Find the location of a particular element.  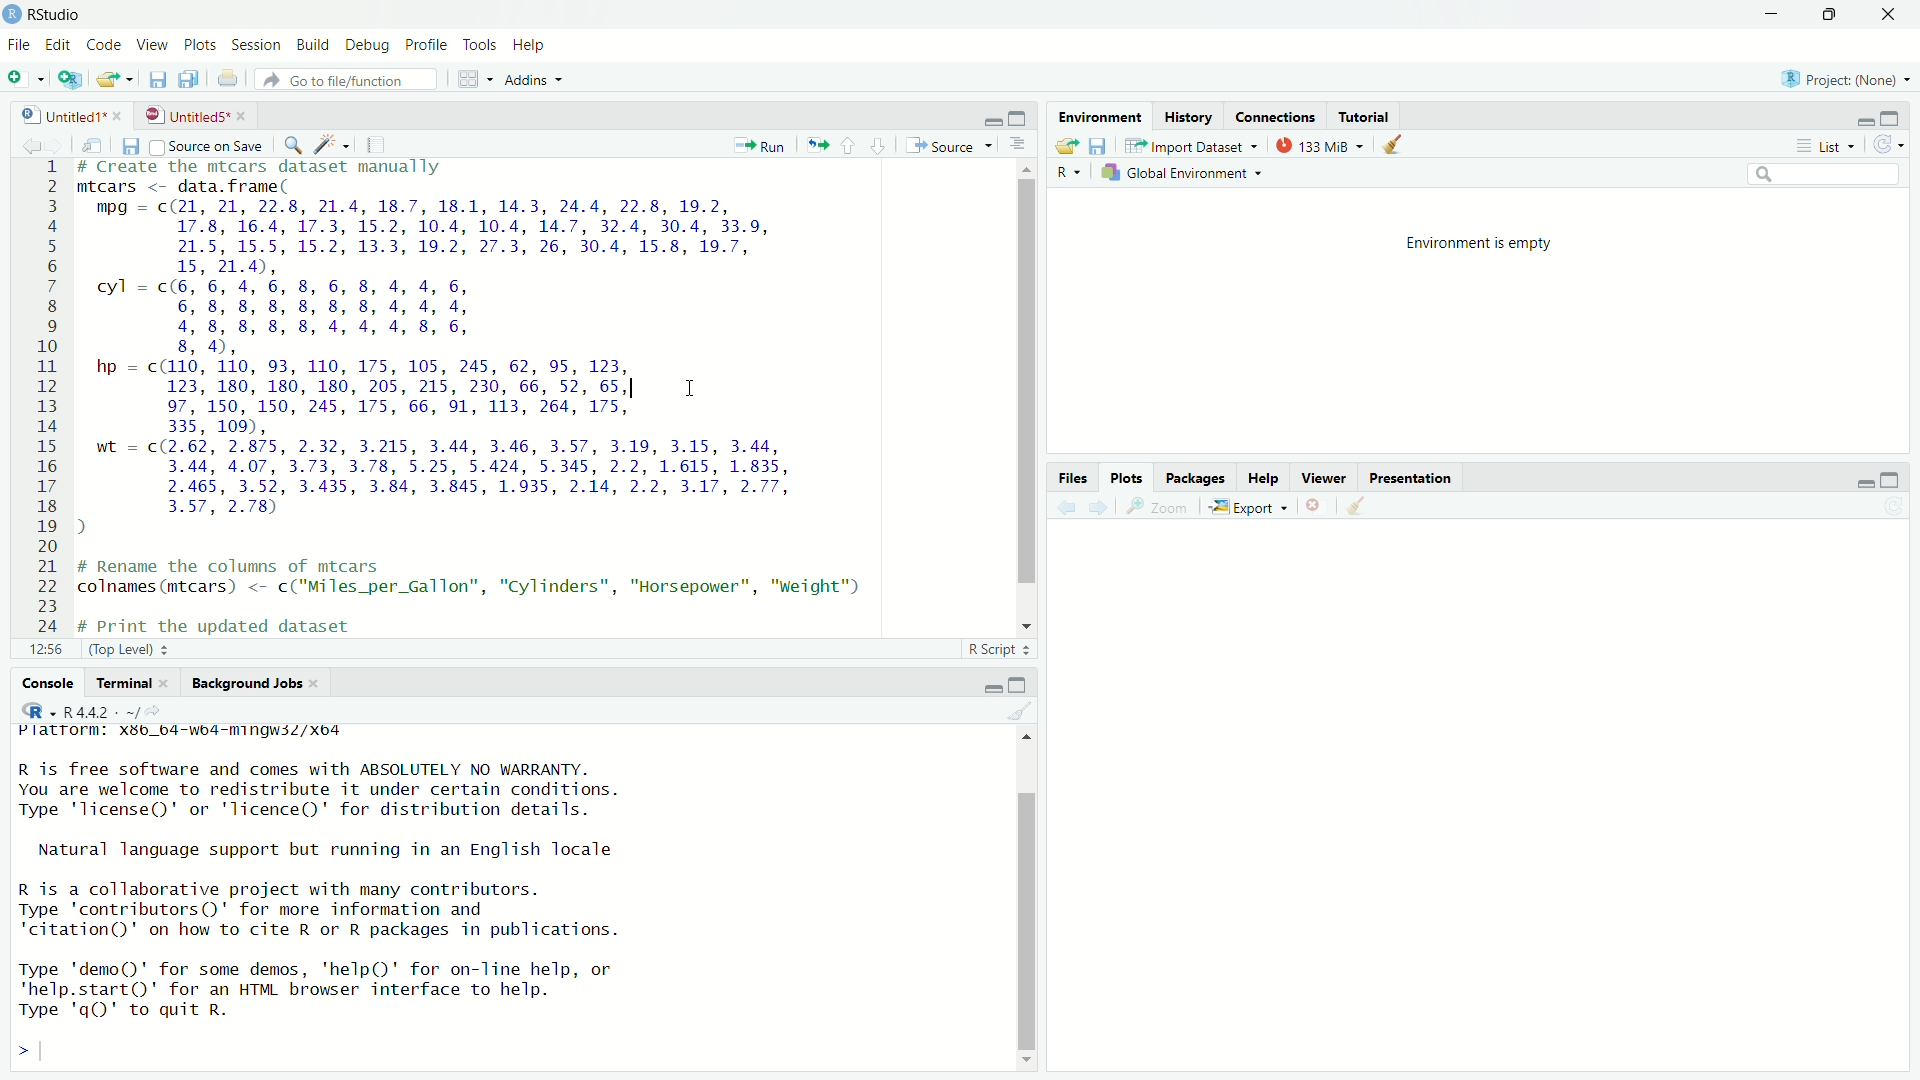

maximise is located at coordinates (1017, 117).